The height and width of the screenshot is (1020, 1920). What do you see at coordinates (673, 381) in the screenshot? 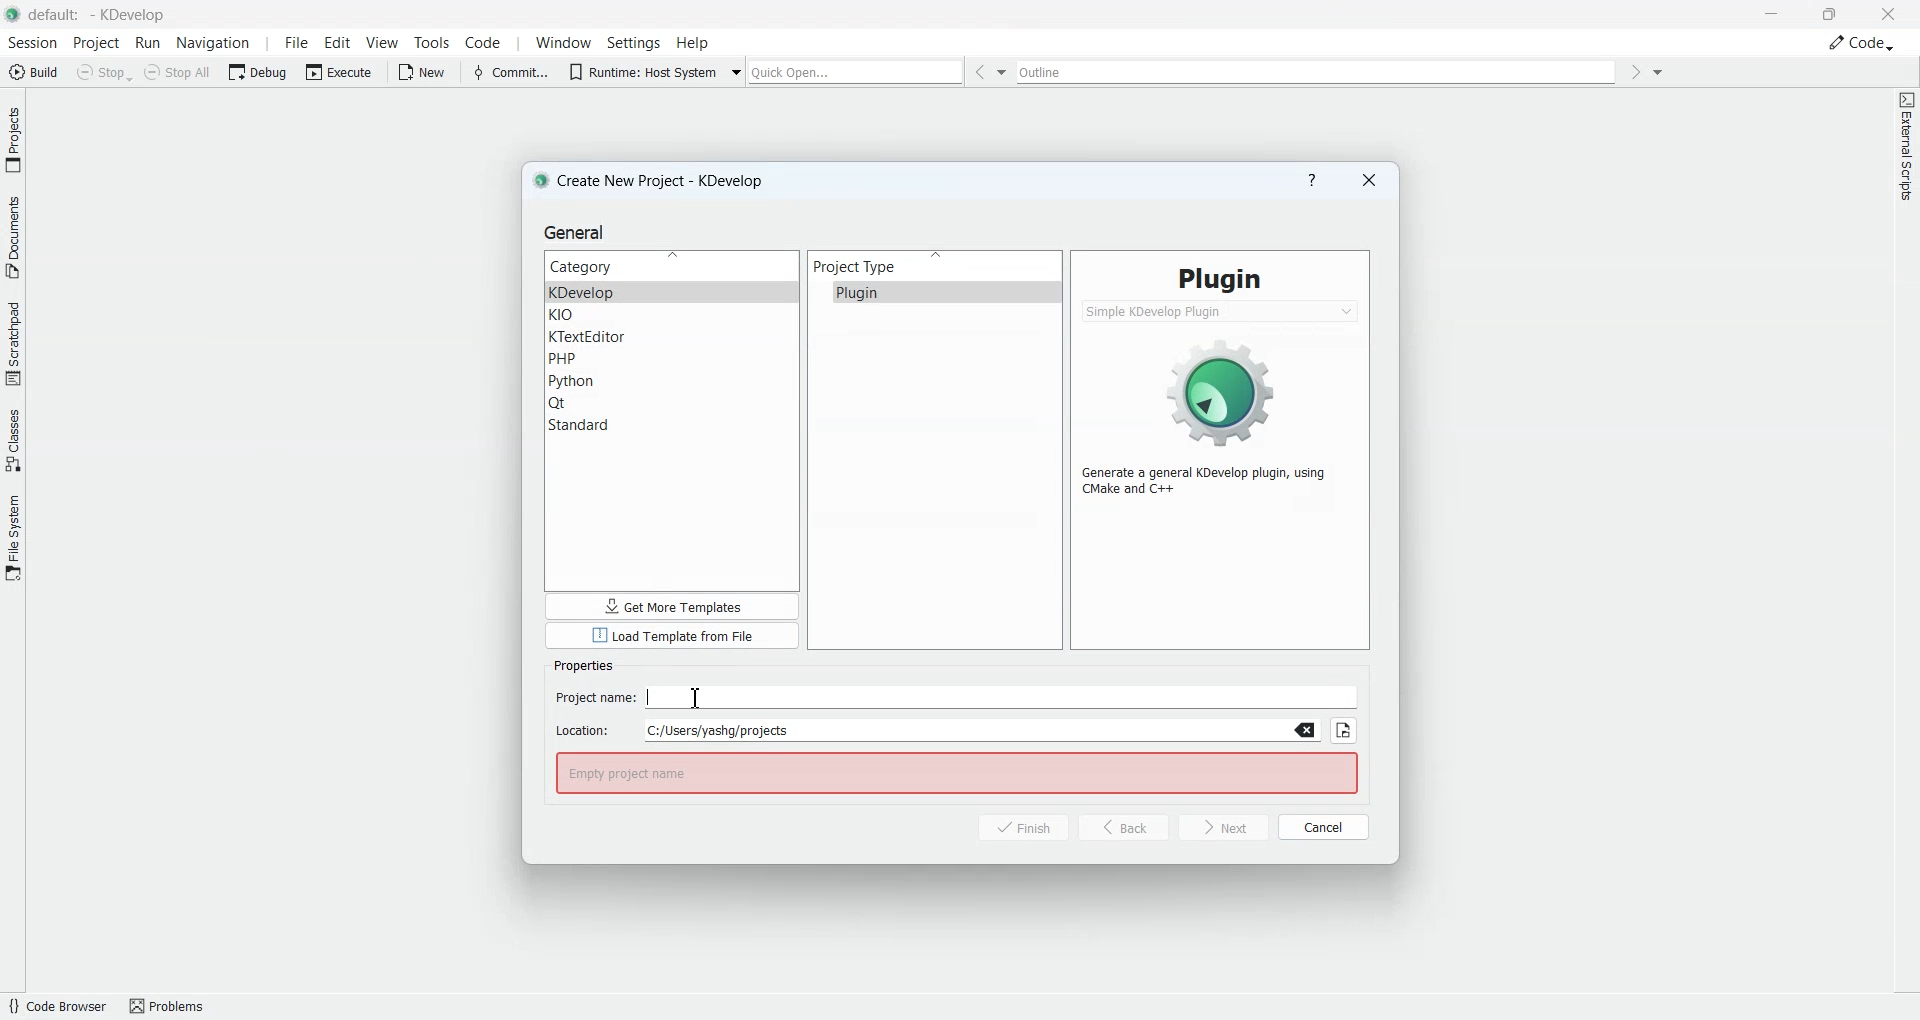
I see `Python` at bounding box center [673, 381].